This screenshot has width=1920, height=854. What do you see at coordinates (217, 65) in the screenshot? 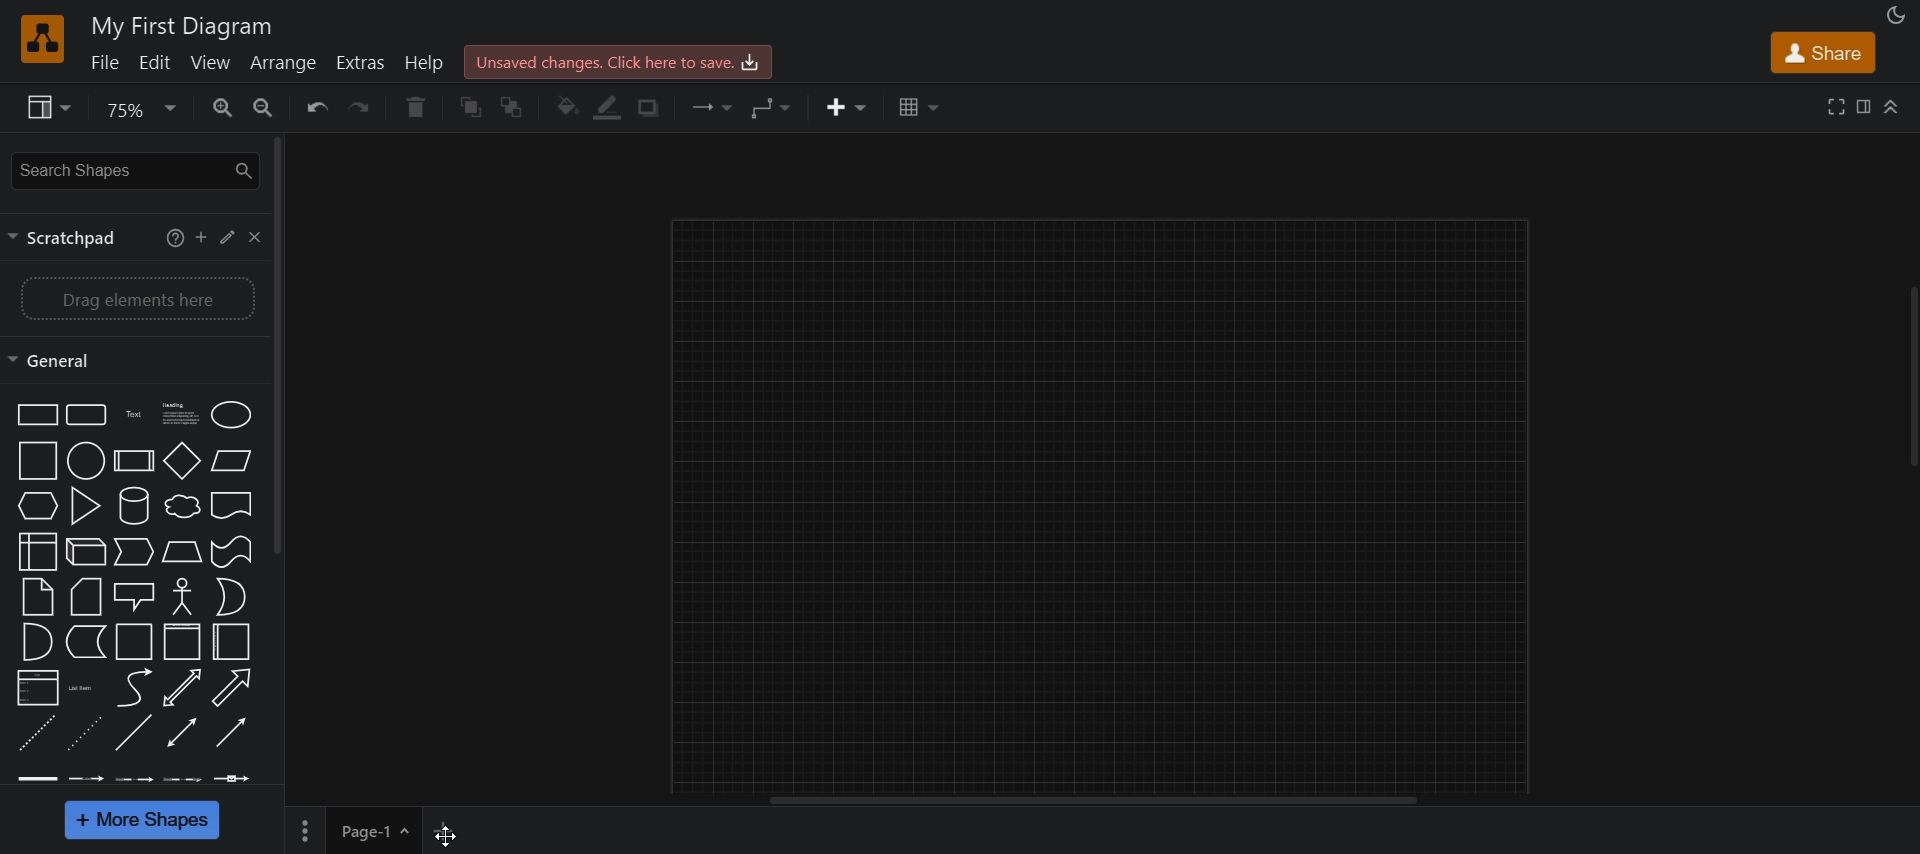
I see `view` at bounding box center [217, 65].